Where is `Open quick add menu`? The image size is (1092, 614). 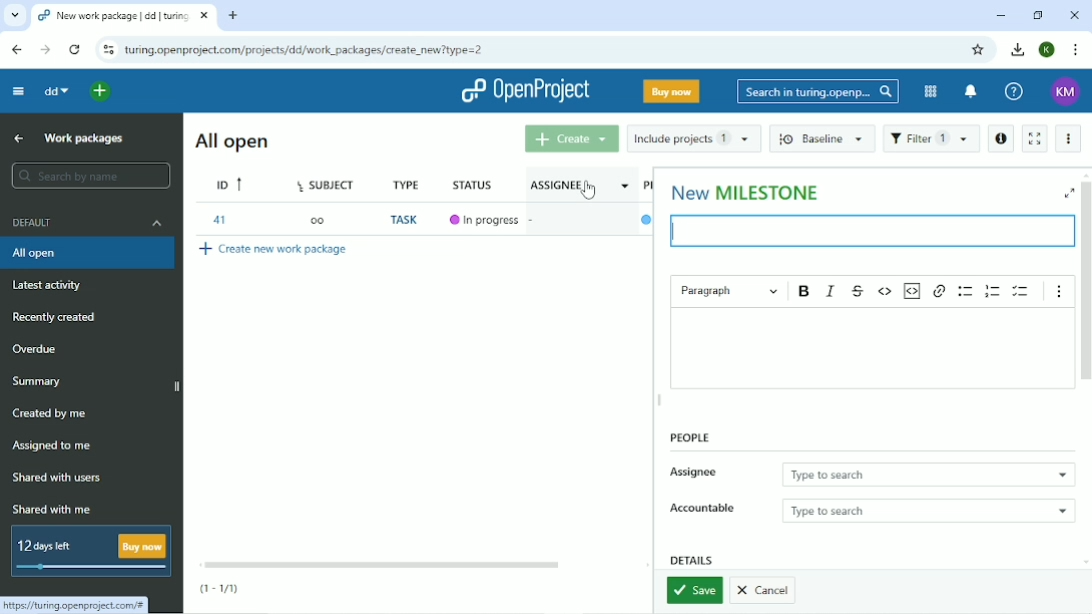
Open quick add menu is located at coordinates (102, 92).